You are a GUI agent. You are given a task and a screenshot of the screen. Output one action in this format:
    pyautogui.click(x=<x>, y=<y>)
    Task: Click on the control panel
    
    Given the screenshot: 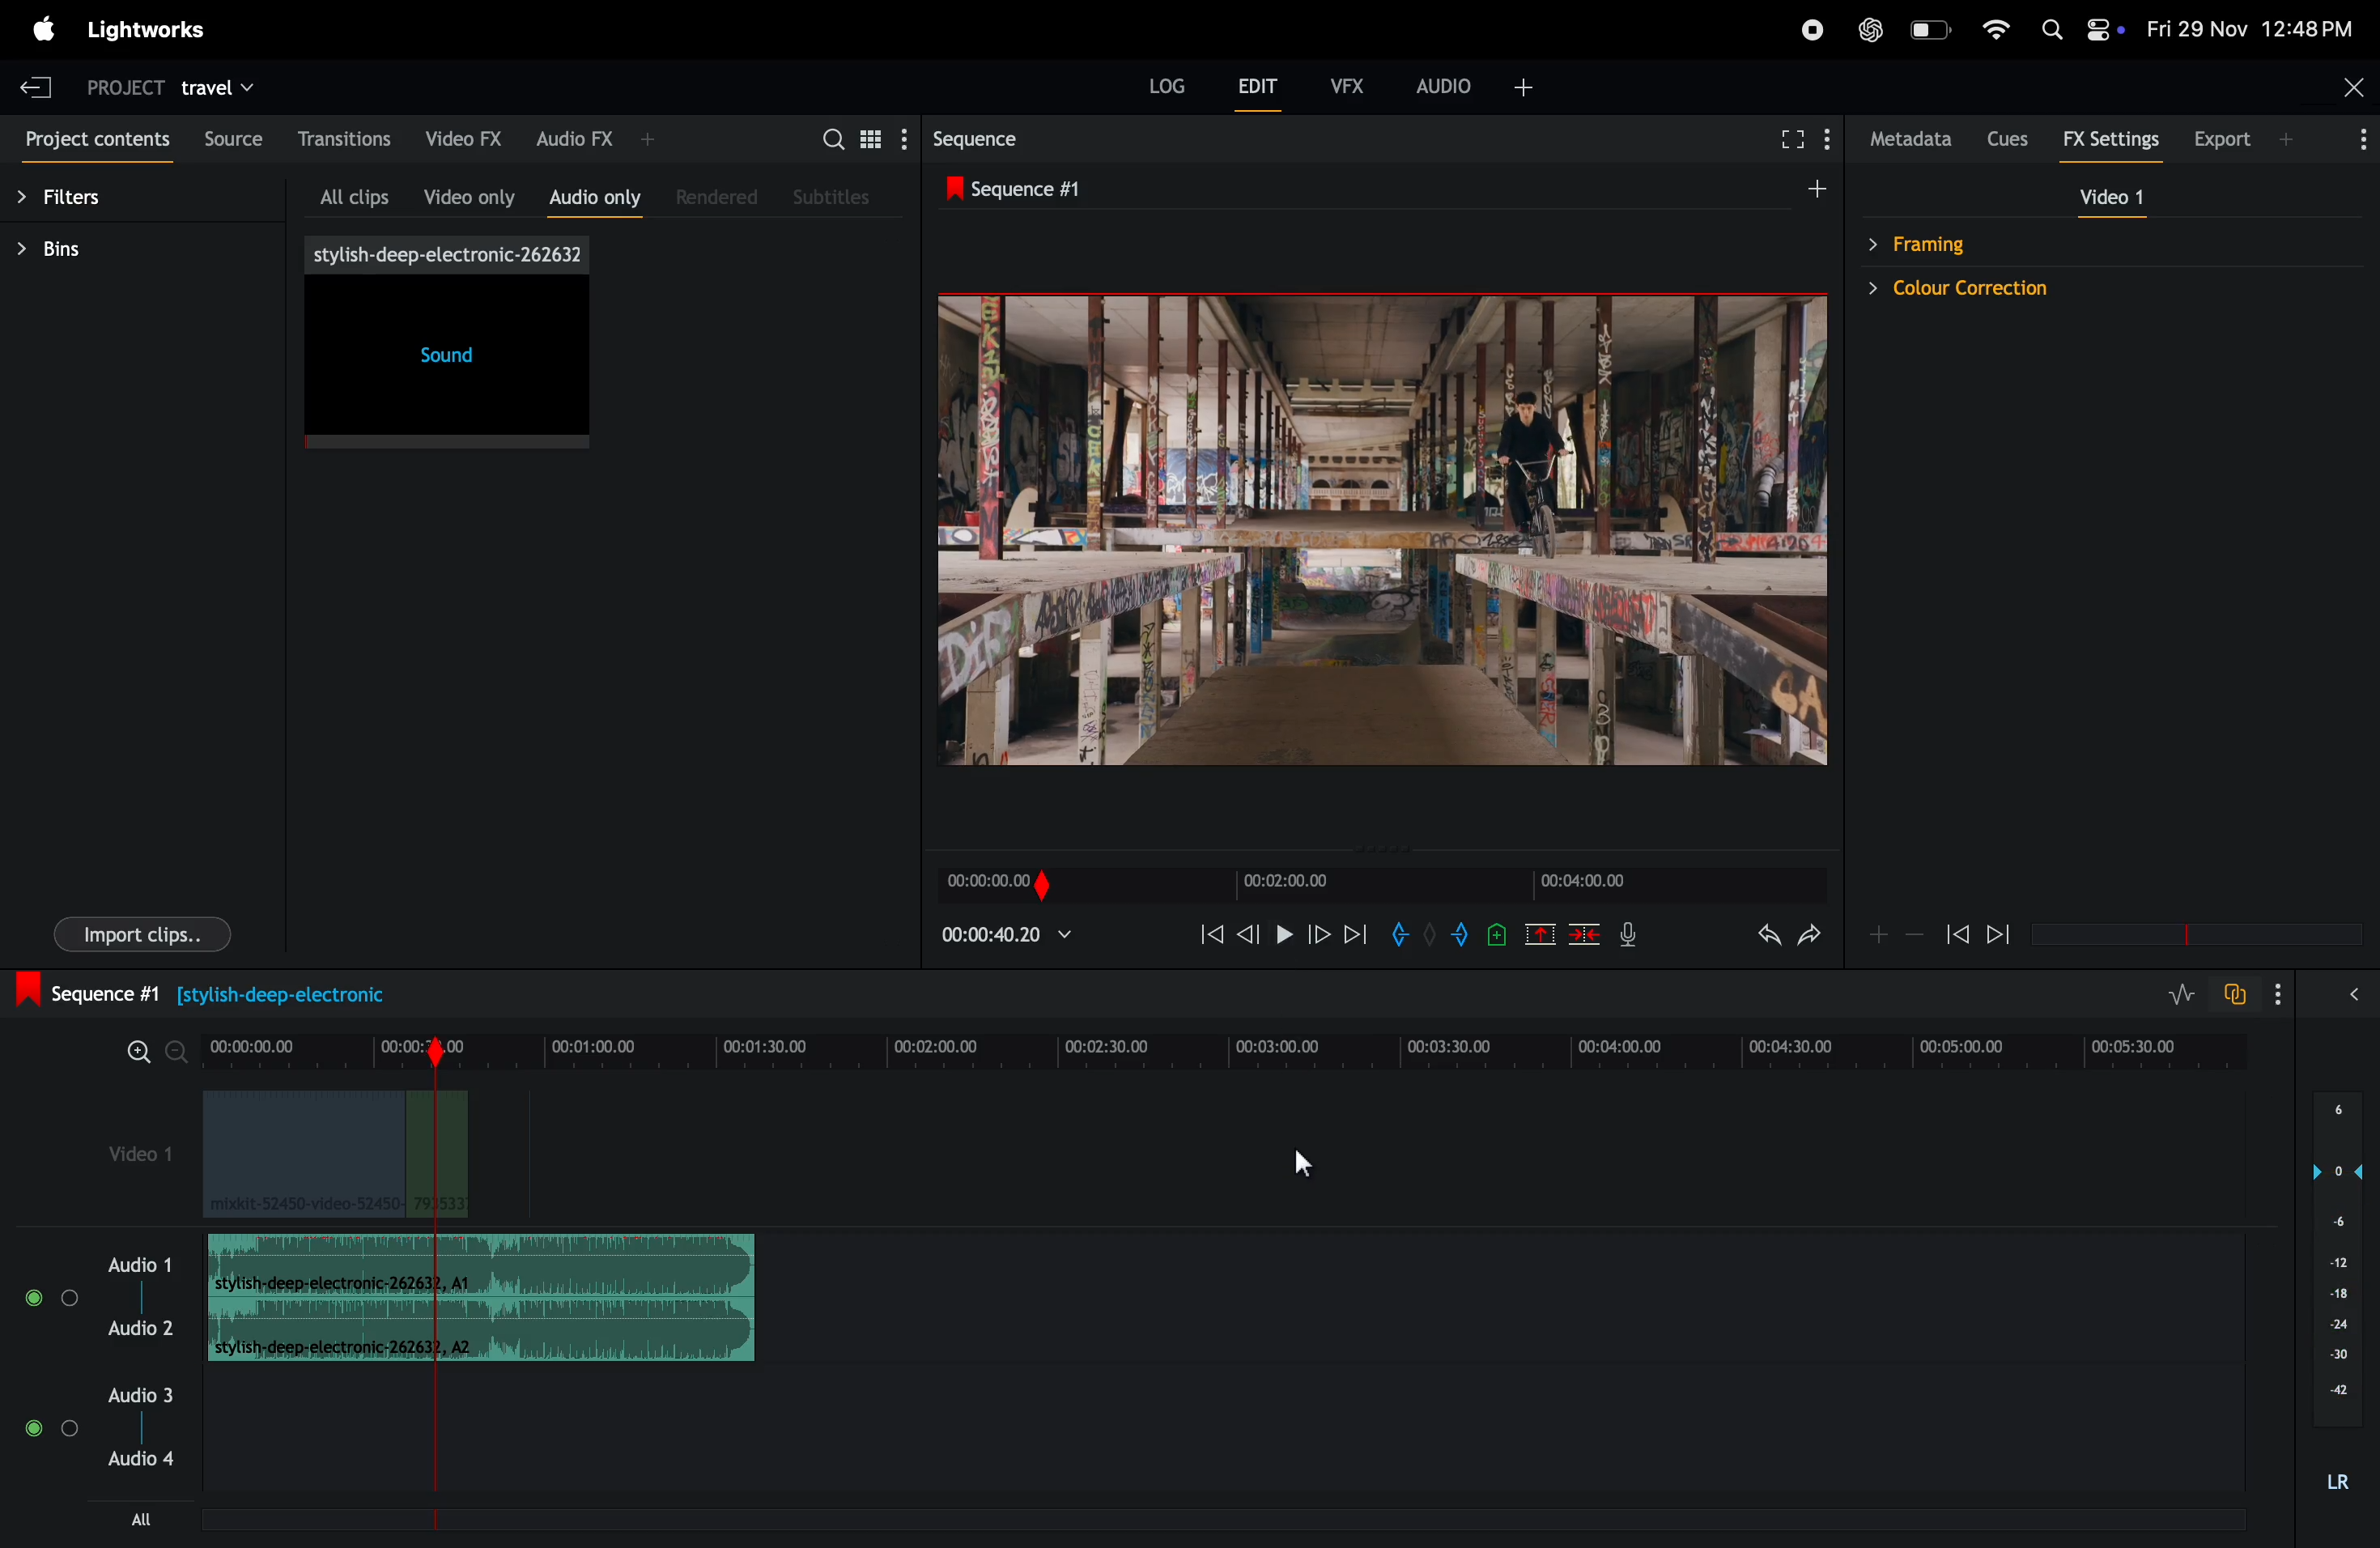 What is the action you would take?
    pyautogui.click(x=2121, y=35)
    